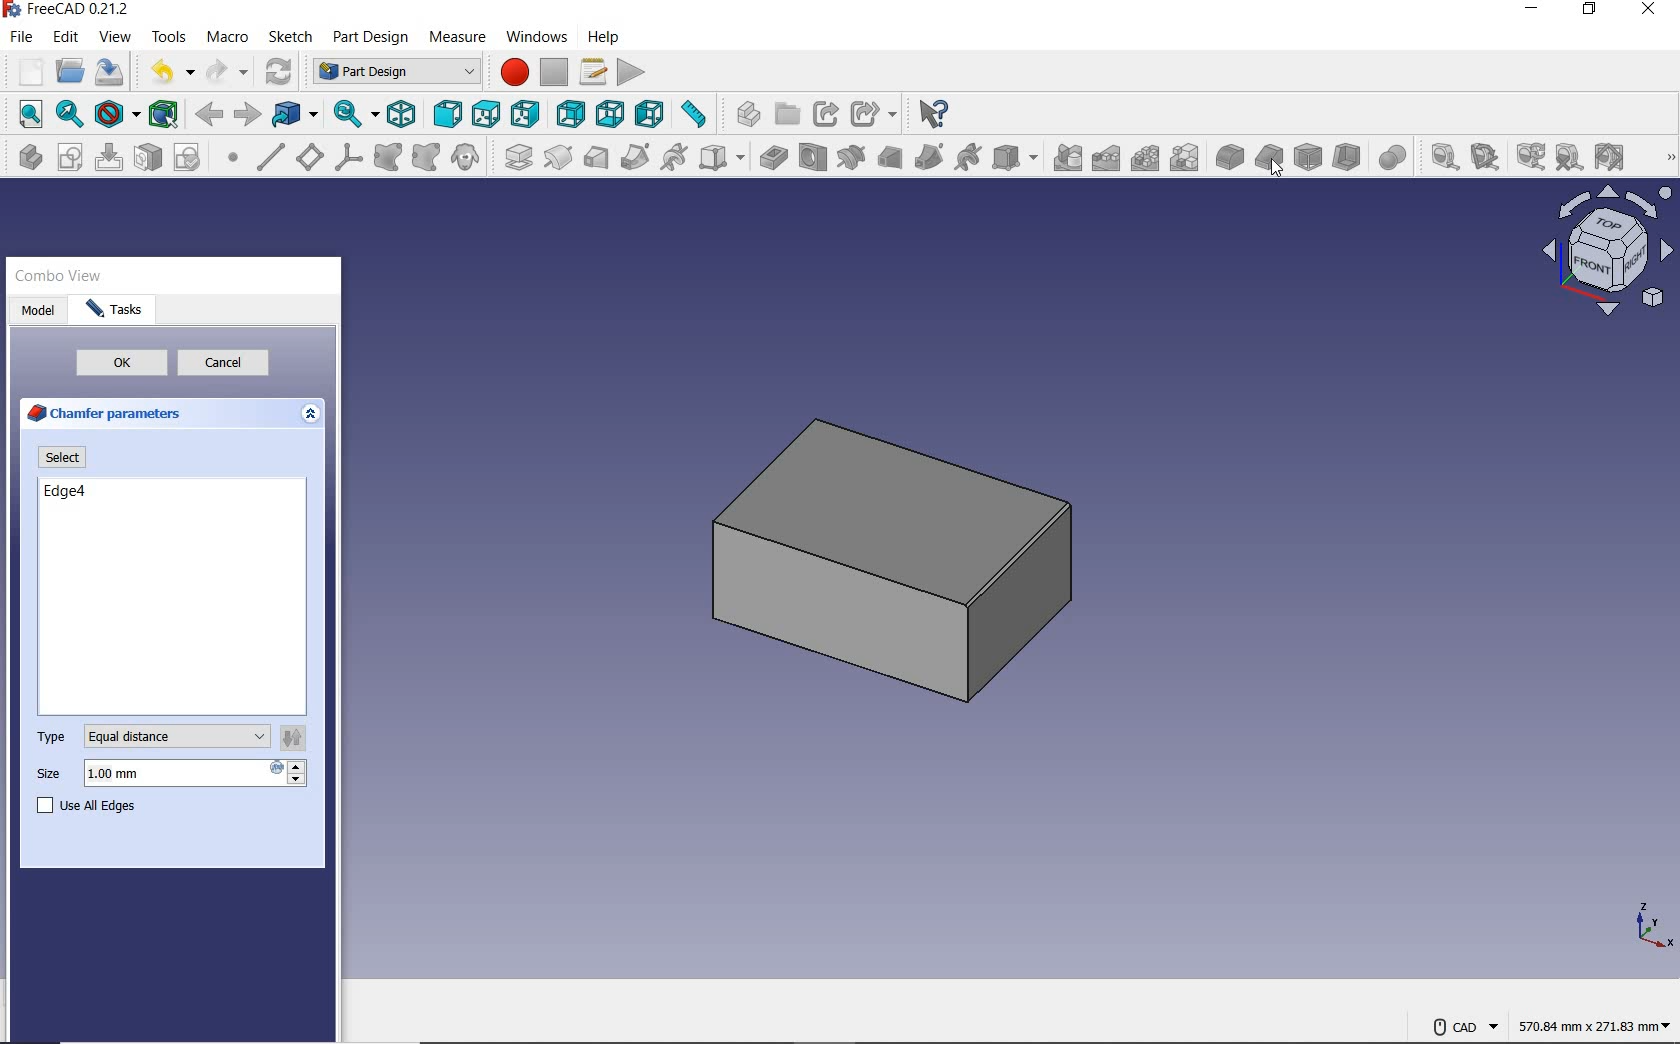  I want to click on measure linear, so click(1438, 155).